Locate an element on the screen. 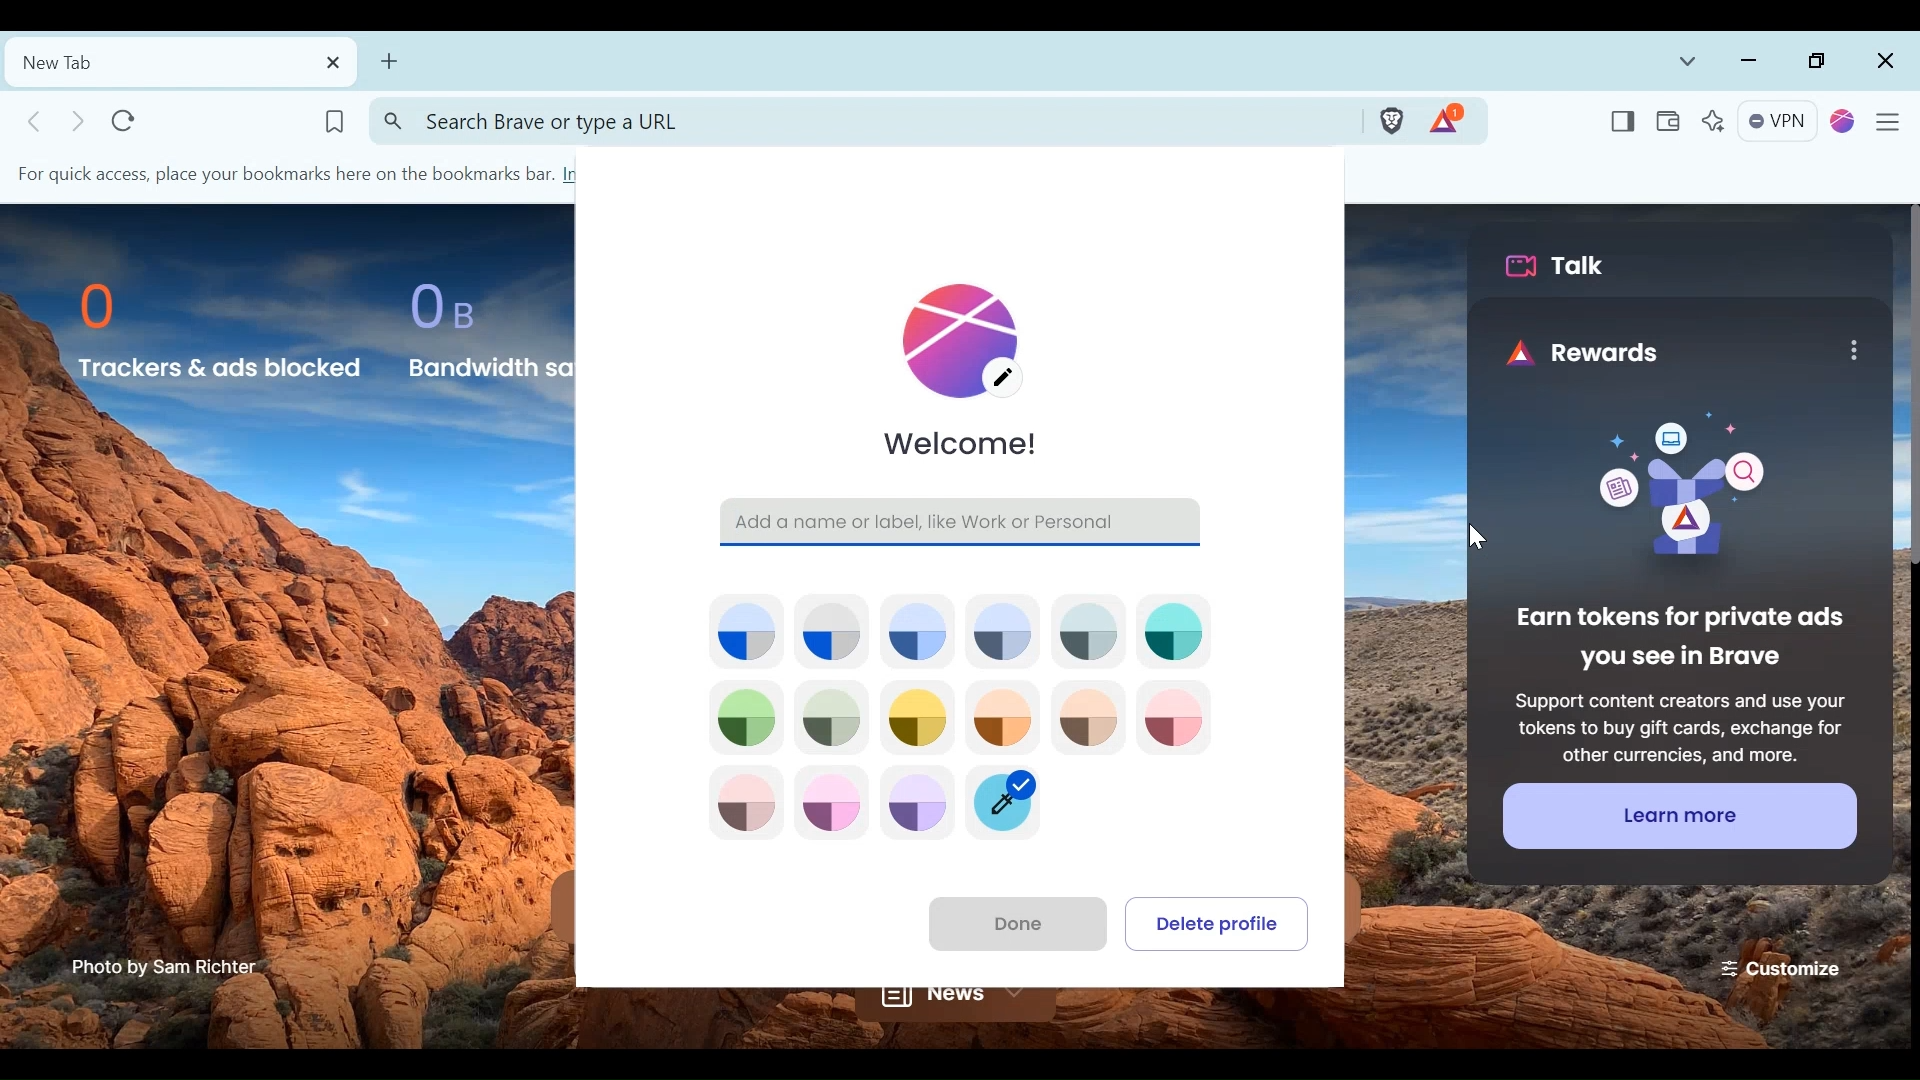  0 Trackers & ads Blocked is located at coordinates (221, 330).